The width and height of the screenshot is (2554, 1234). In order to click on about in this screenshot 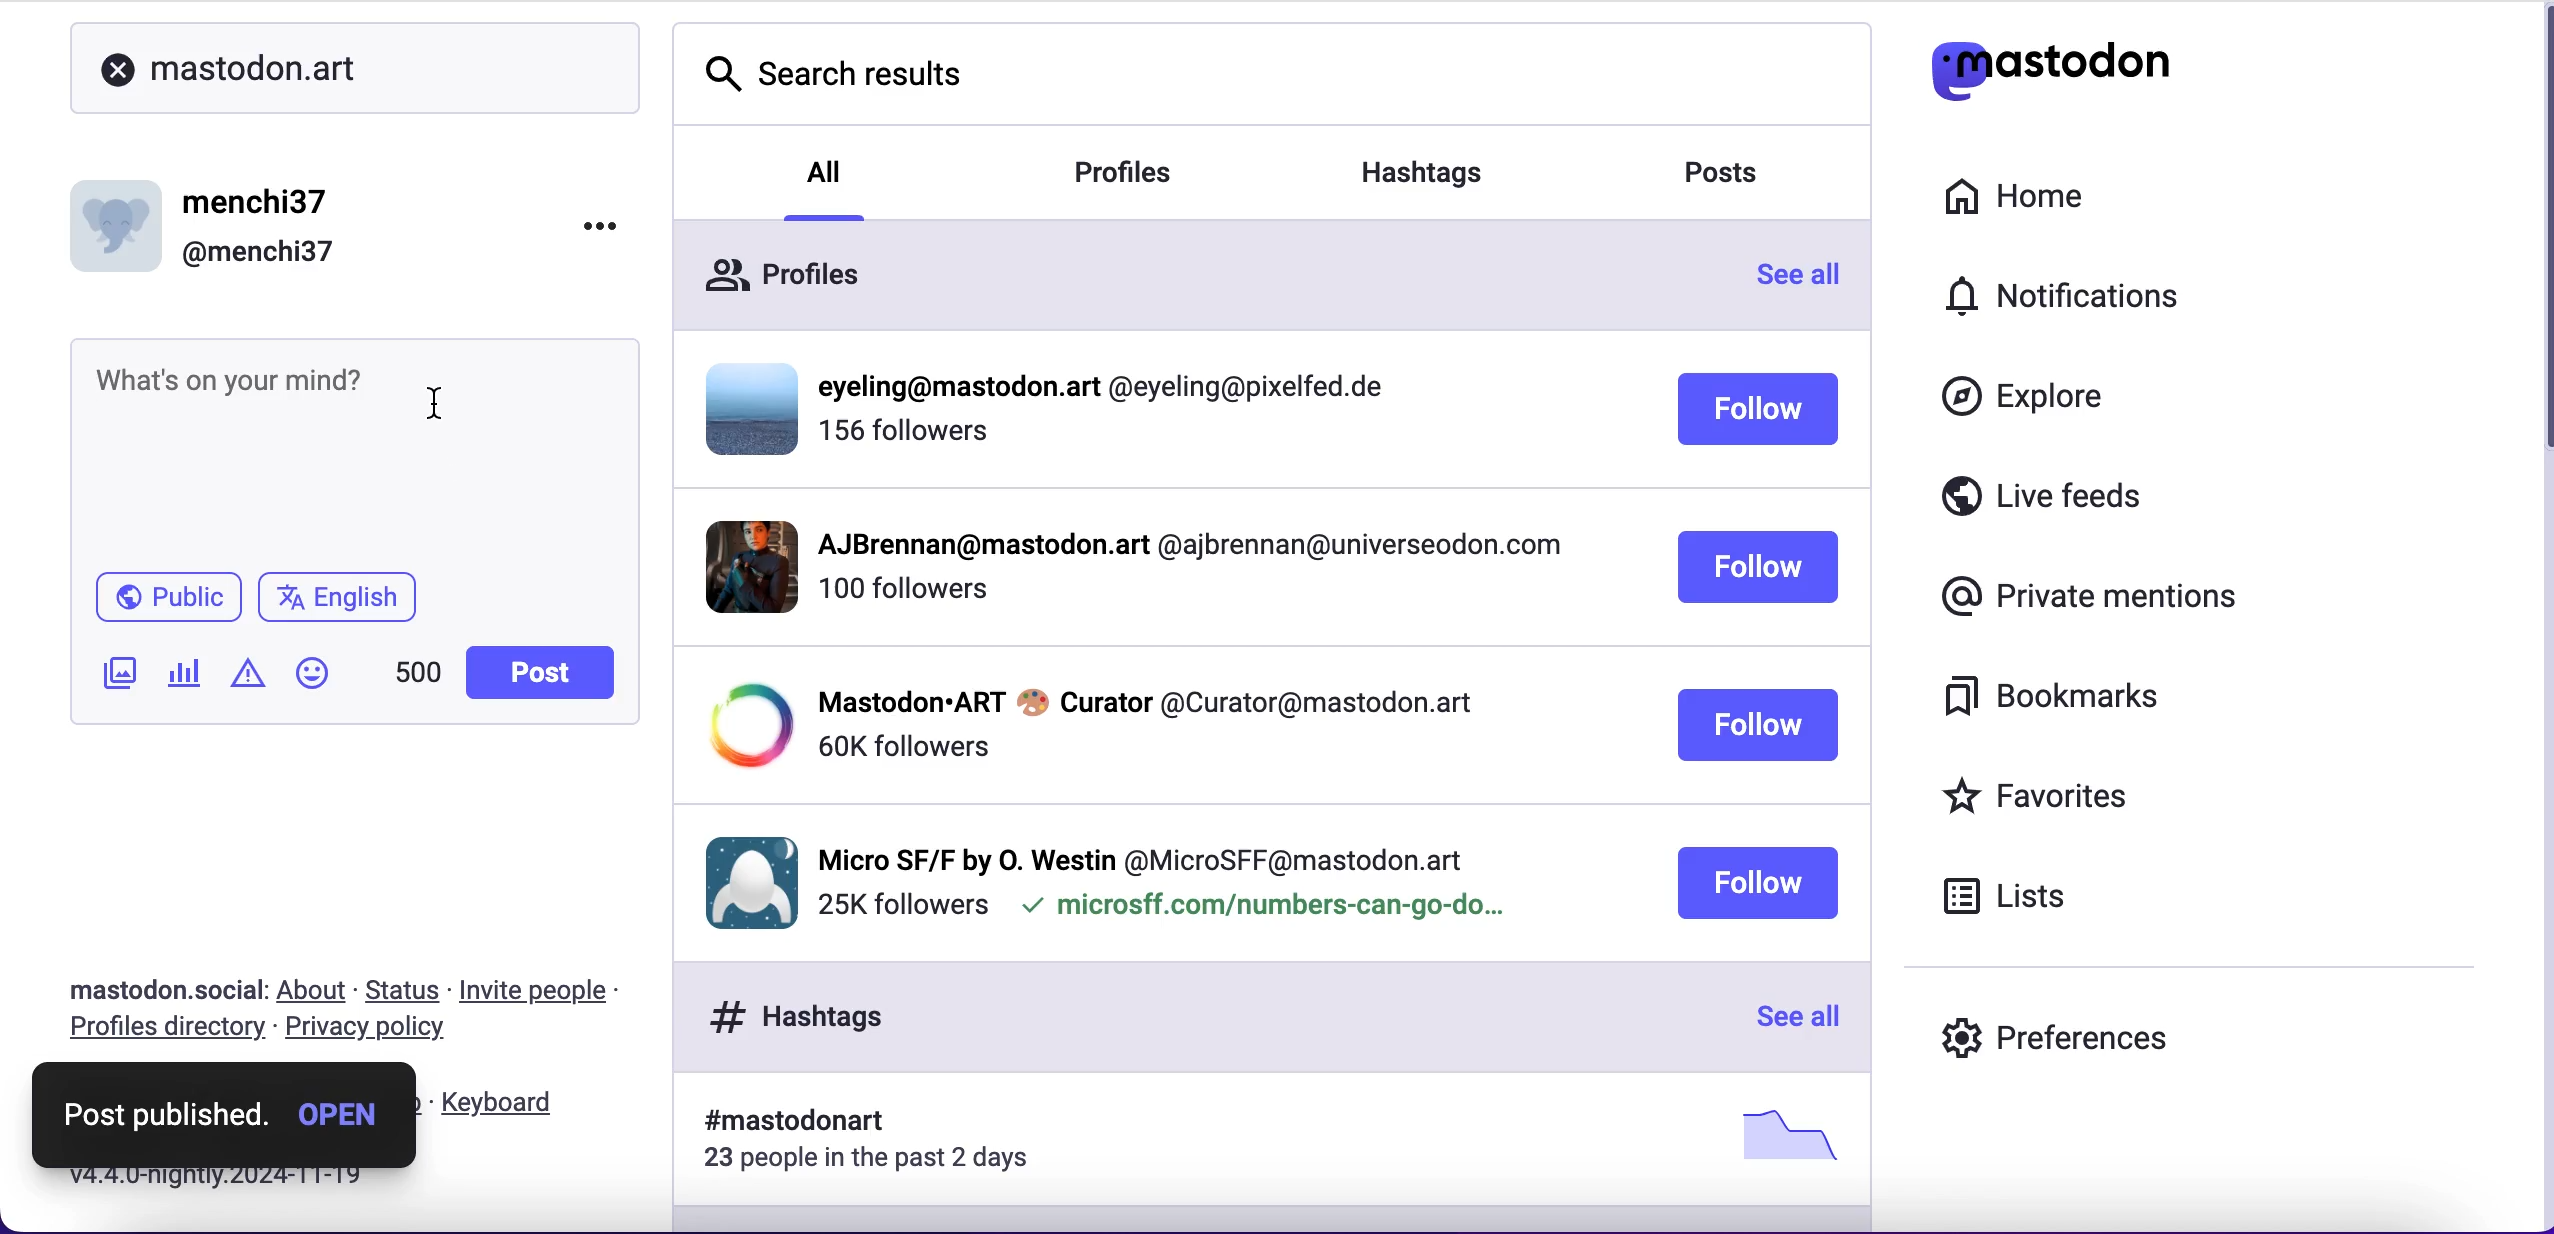, I will do `click(316, 992)`.